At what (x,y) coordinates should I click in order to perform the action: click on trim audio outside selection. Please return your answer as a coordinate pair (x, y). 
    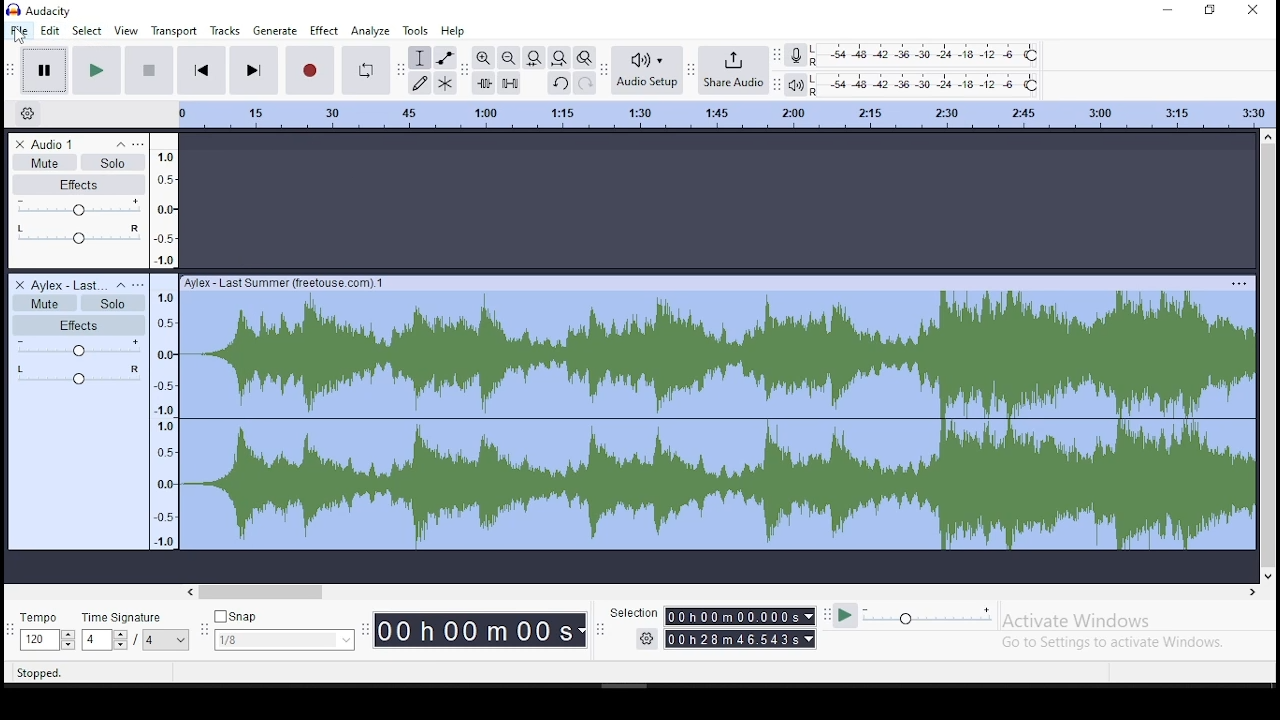
    Looking at the image, I should click on (482, 83).